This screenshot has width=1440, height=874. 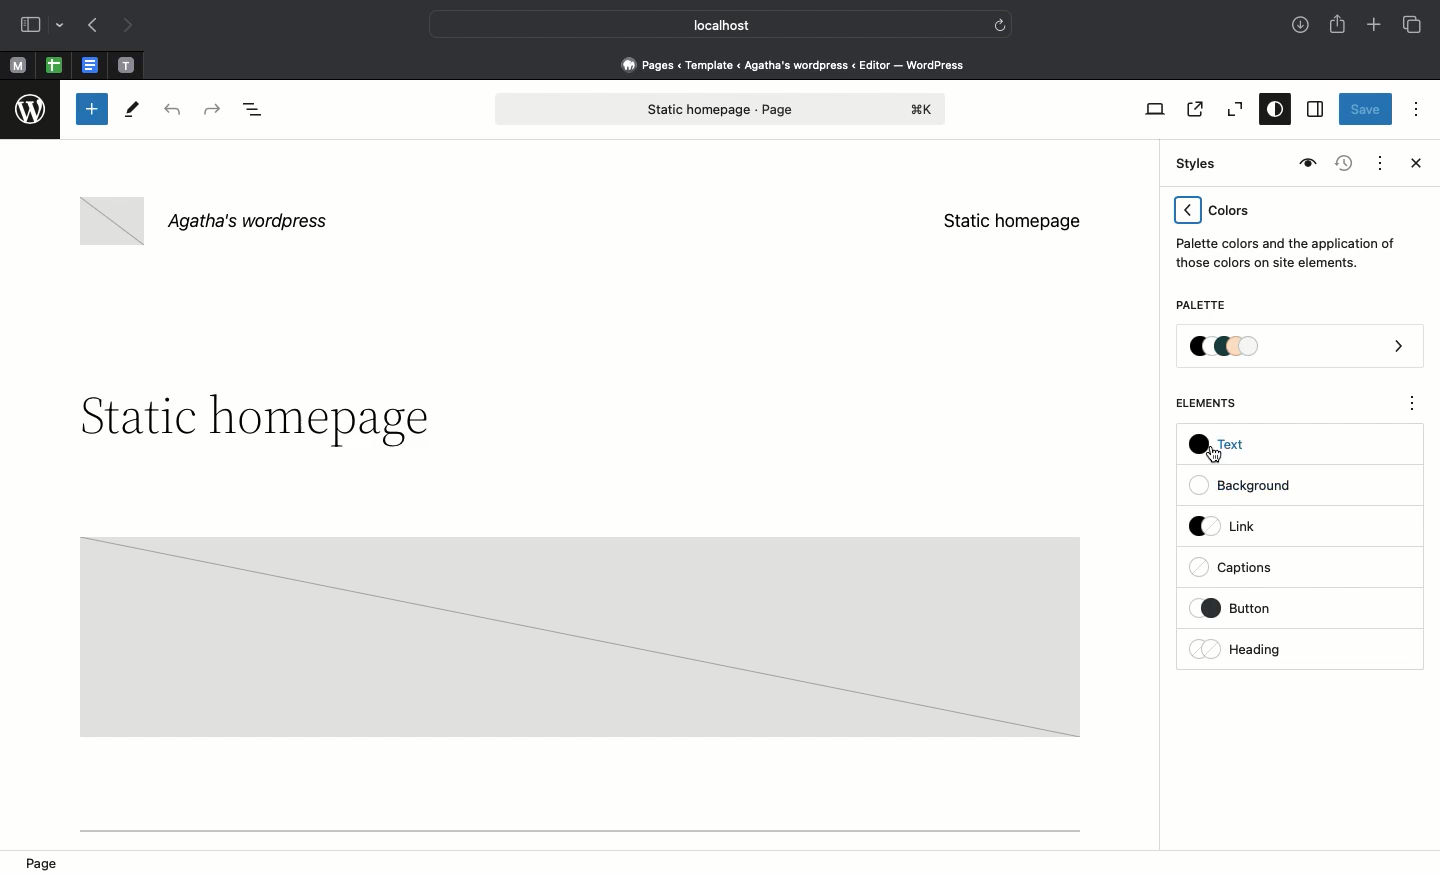 What do you see at coordinates (800, 64) in the screenshot?
I see `Pages < Template <Agatha's wordpress < editor - wordpress` at bounding box center [800, 64].